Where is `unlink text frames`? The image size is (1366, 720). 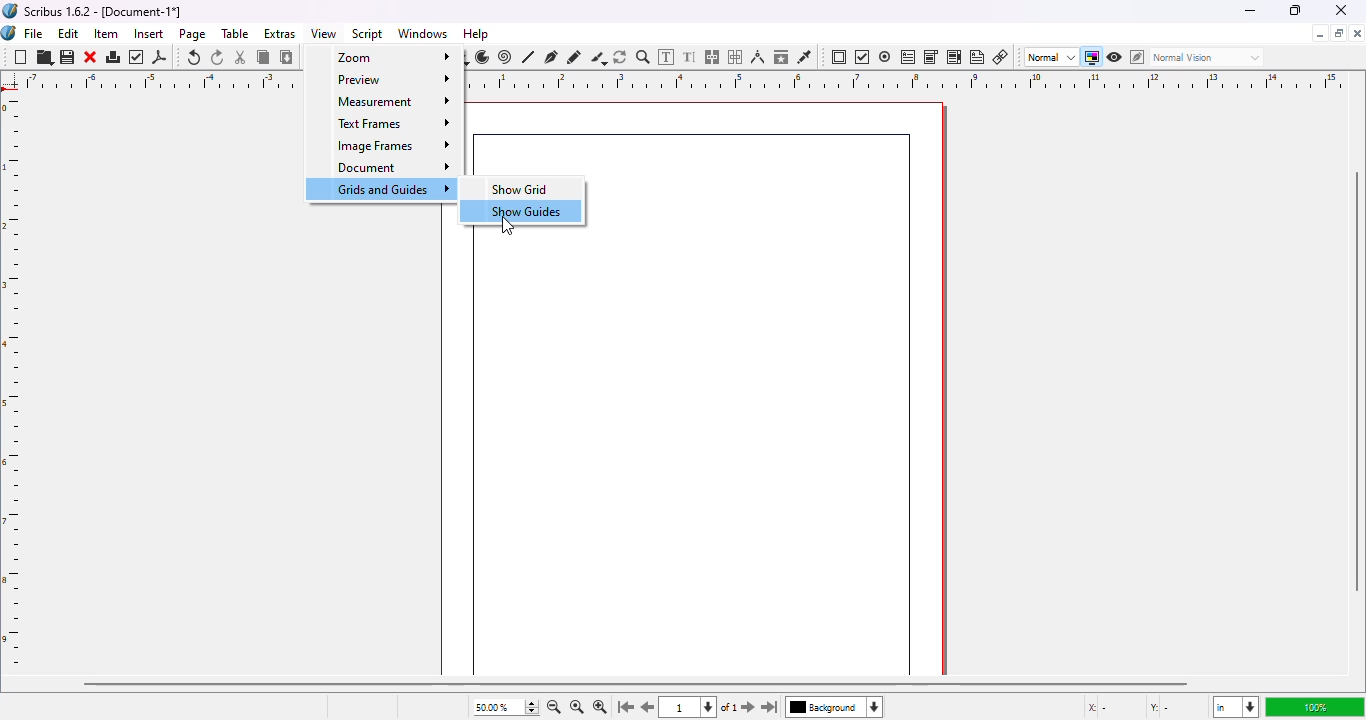 unlink text frames is located at coordinates (738, 57).